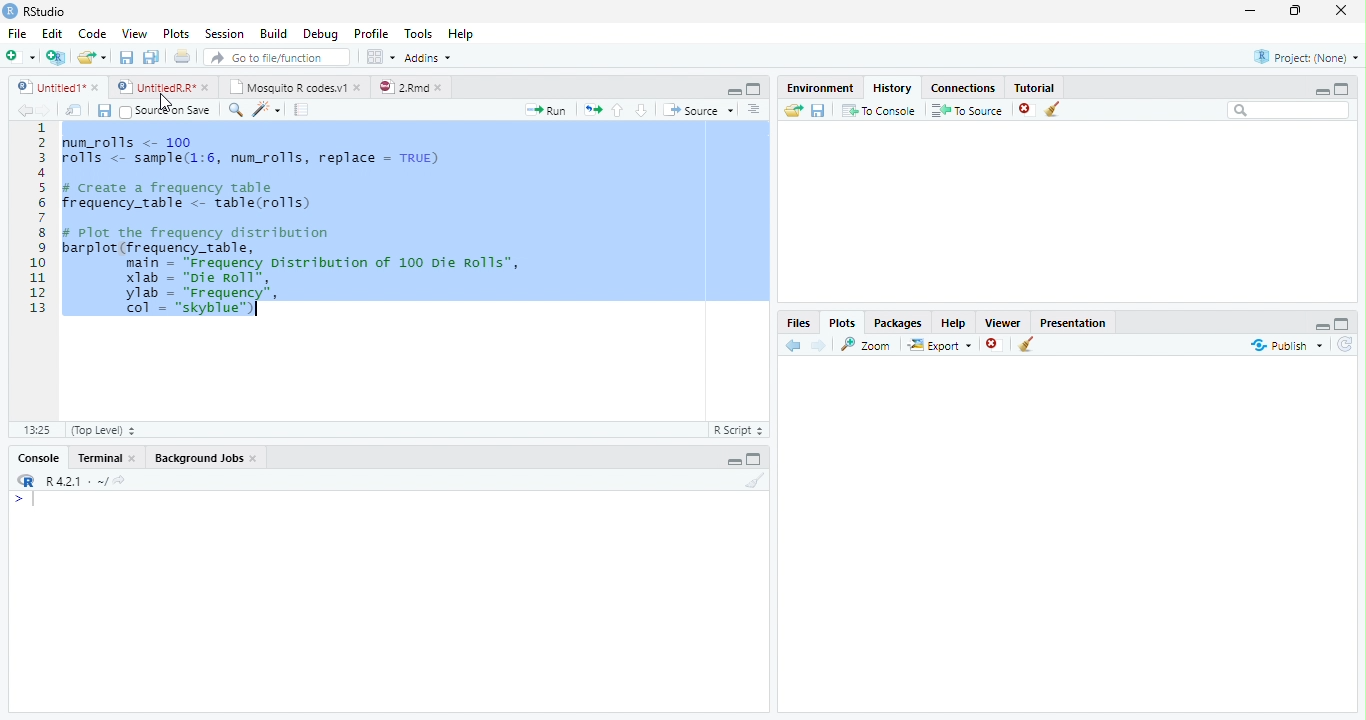 The width and height of the screenshot is (1366, 720). Describe the element at coordinates (1073, 322) in the screenshot. I see `Presentation` at that location.